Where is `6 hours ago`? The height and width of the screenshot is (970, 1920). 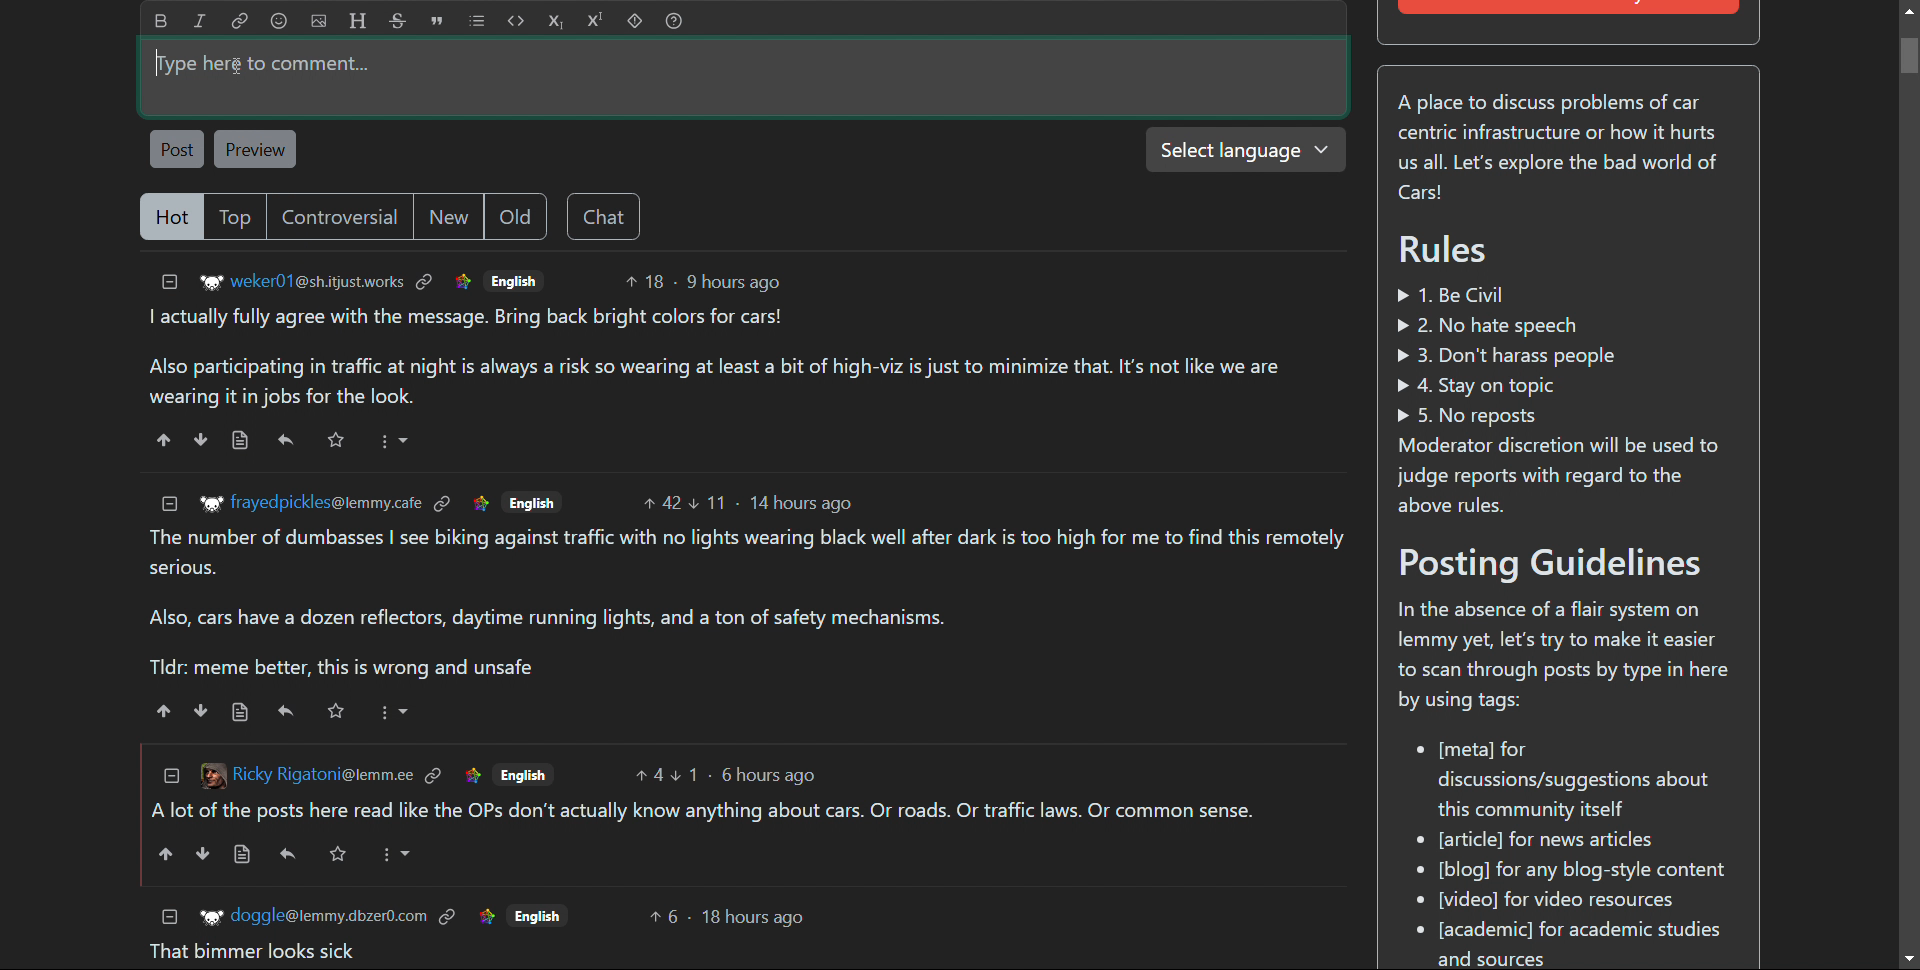
6 hours ago is located at coordinates (771, 775).